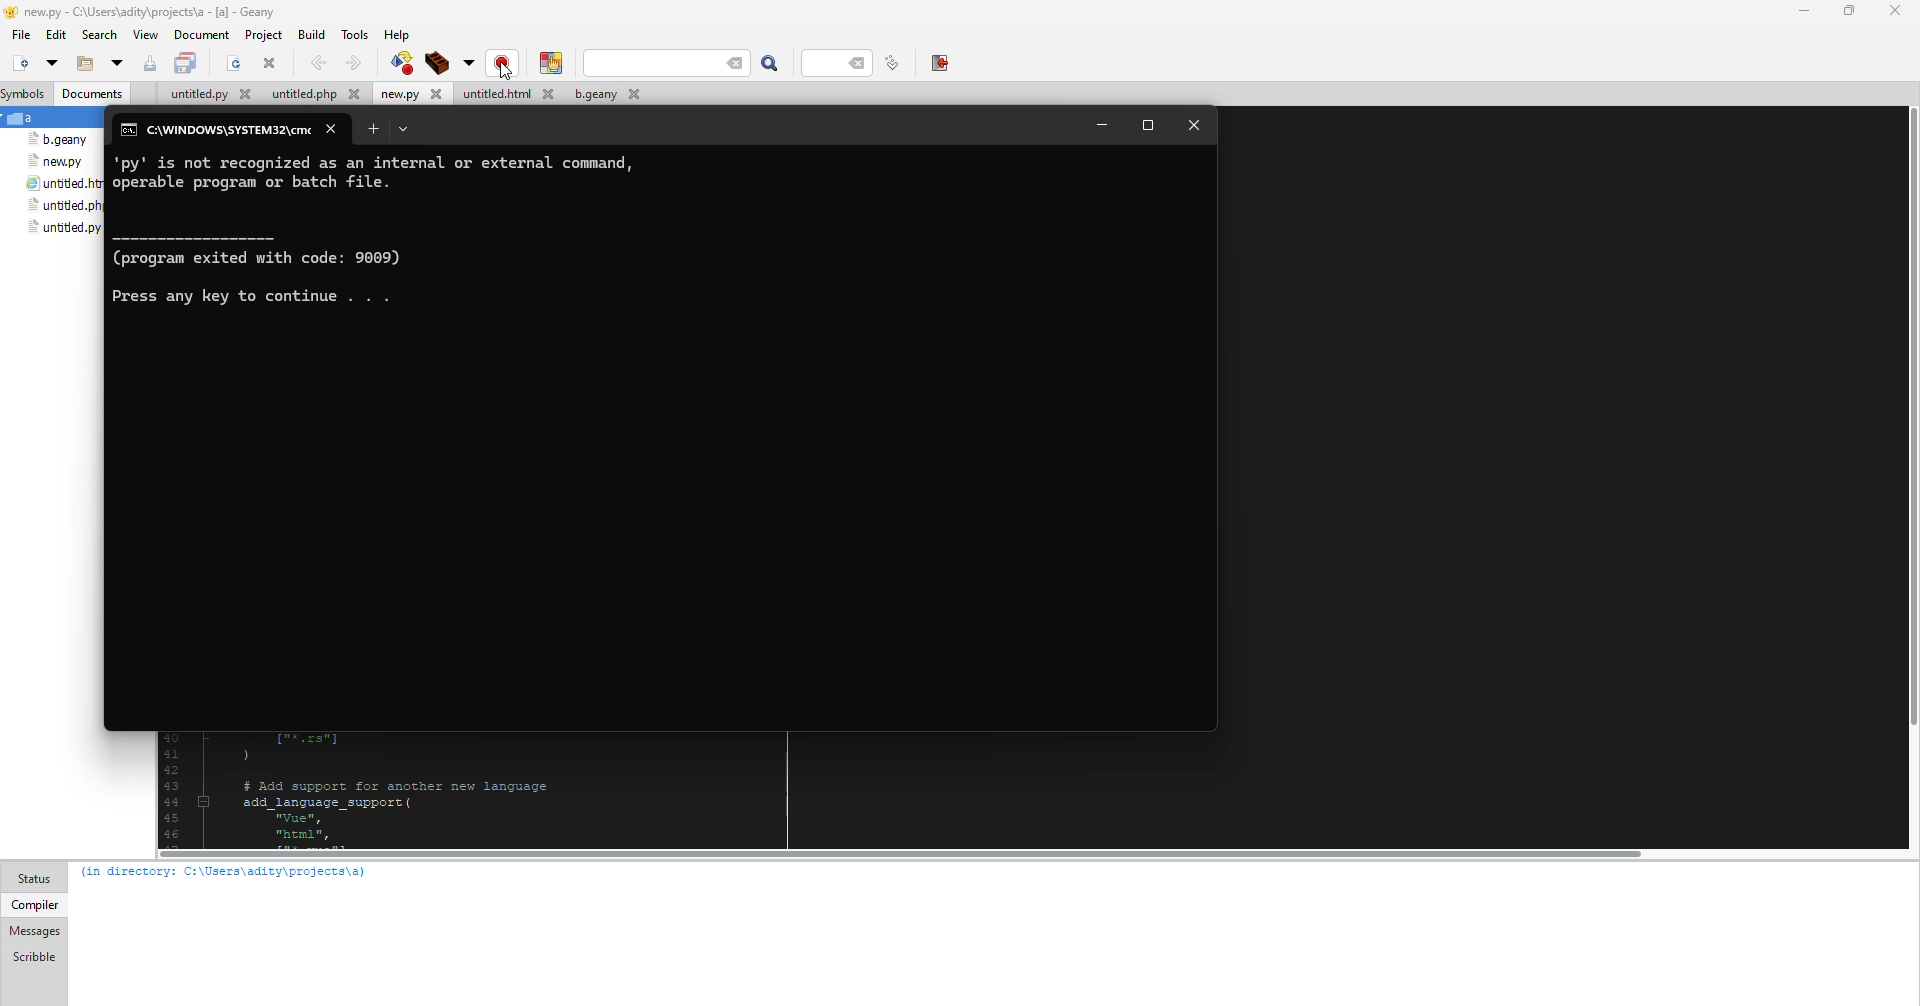  What do you see at coordinates (437, 62) in the screenshot?
I see `build` at bounding box center [437, 62].